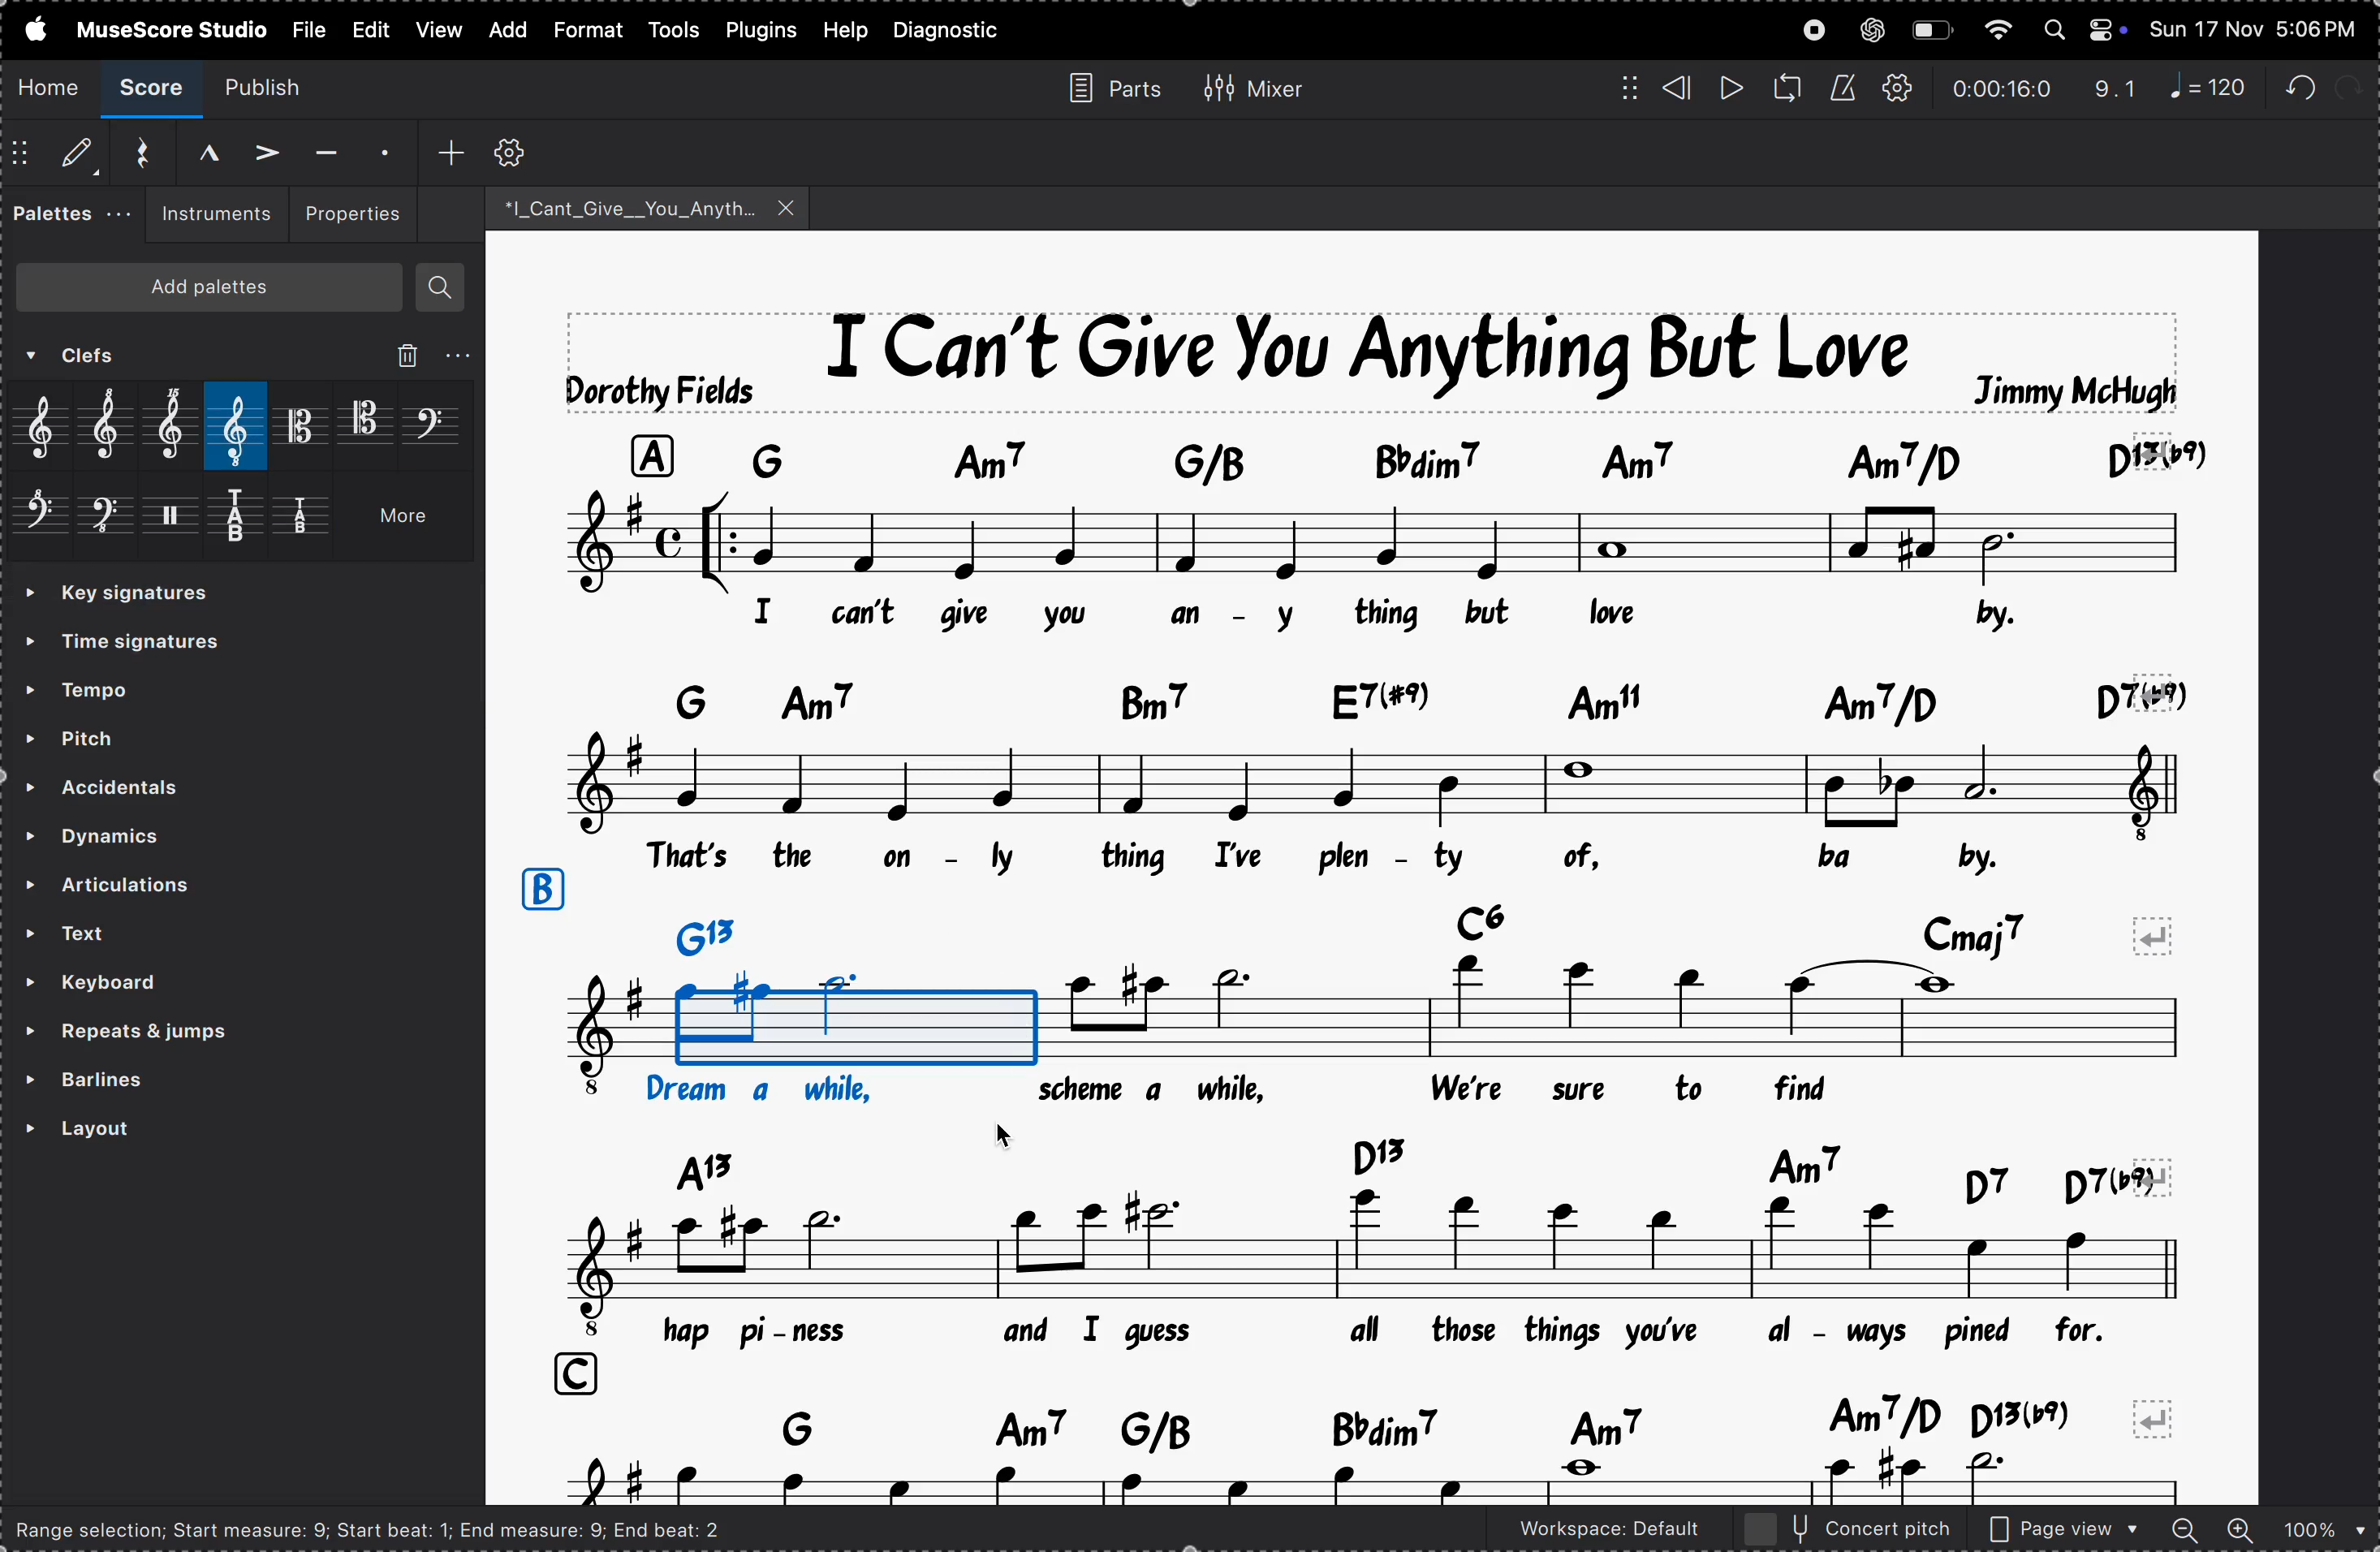 The width and height of the screenshot is (2380, 1552). I want to click on search, so click(441, 288).